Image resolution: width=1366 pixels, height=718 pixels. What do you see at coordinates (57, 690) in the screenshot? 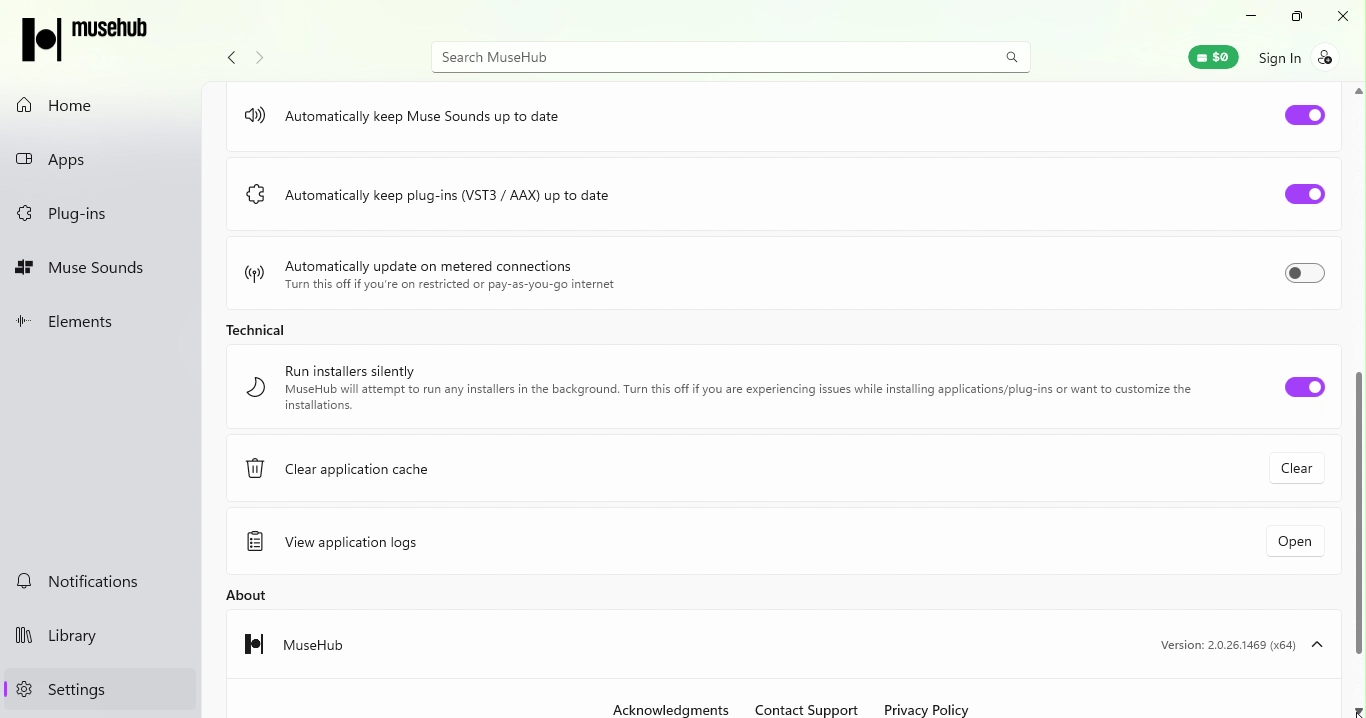
I see `Settings` at bounding box center [57, 690].